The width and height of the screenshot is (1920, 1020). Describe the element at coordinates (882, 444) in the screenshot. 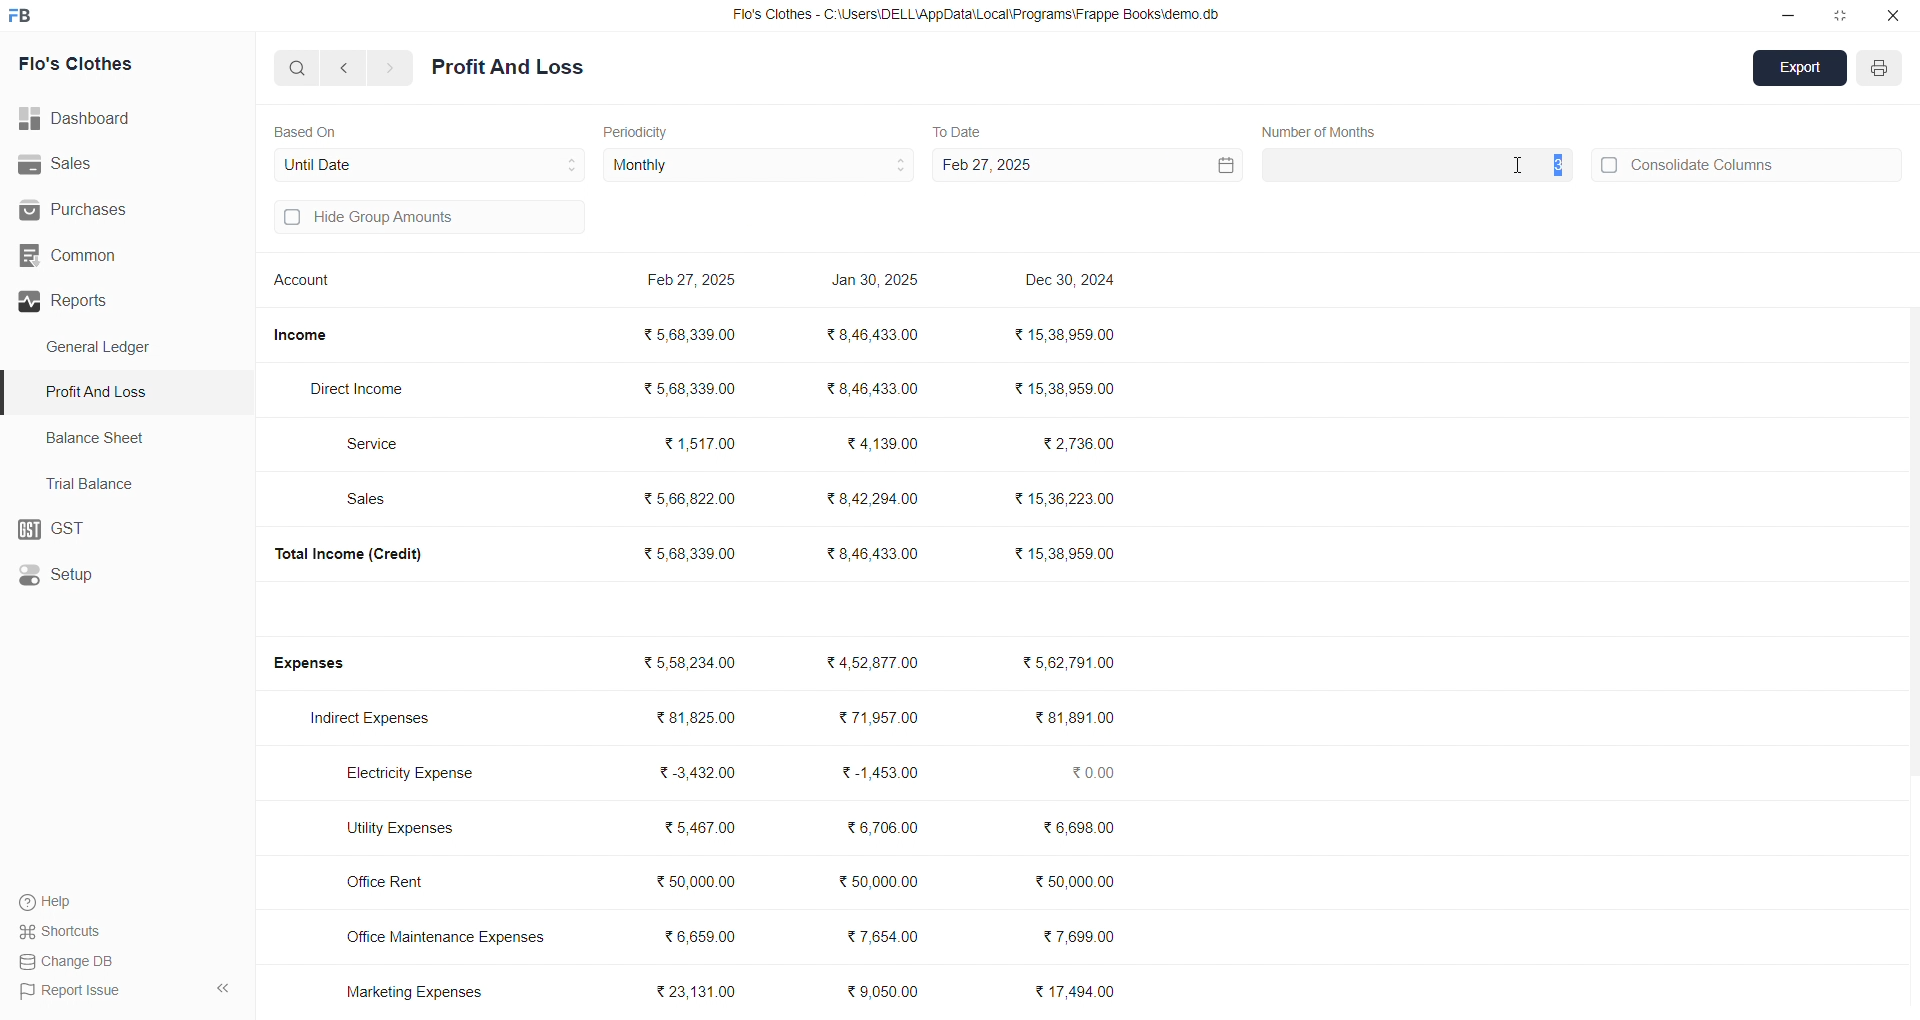

I see `₹4,139.00` at that location.